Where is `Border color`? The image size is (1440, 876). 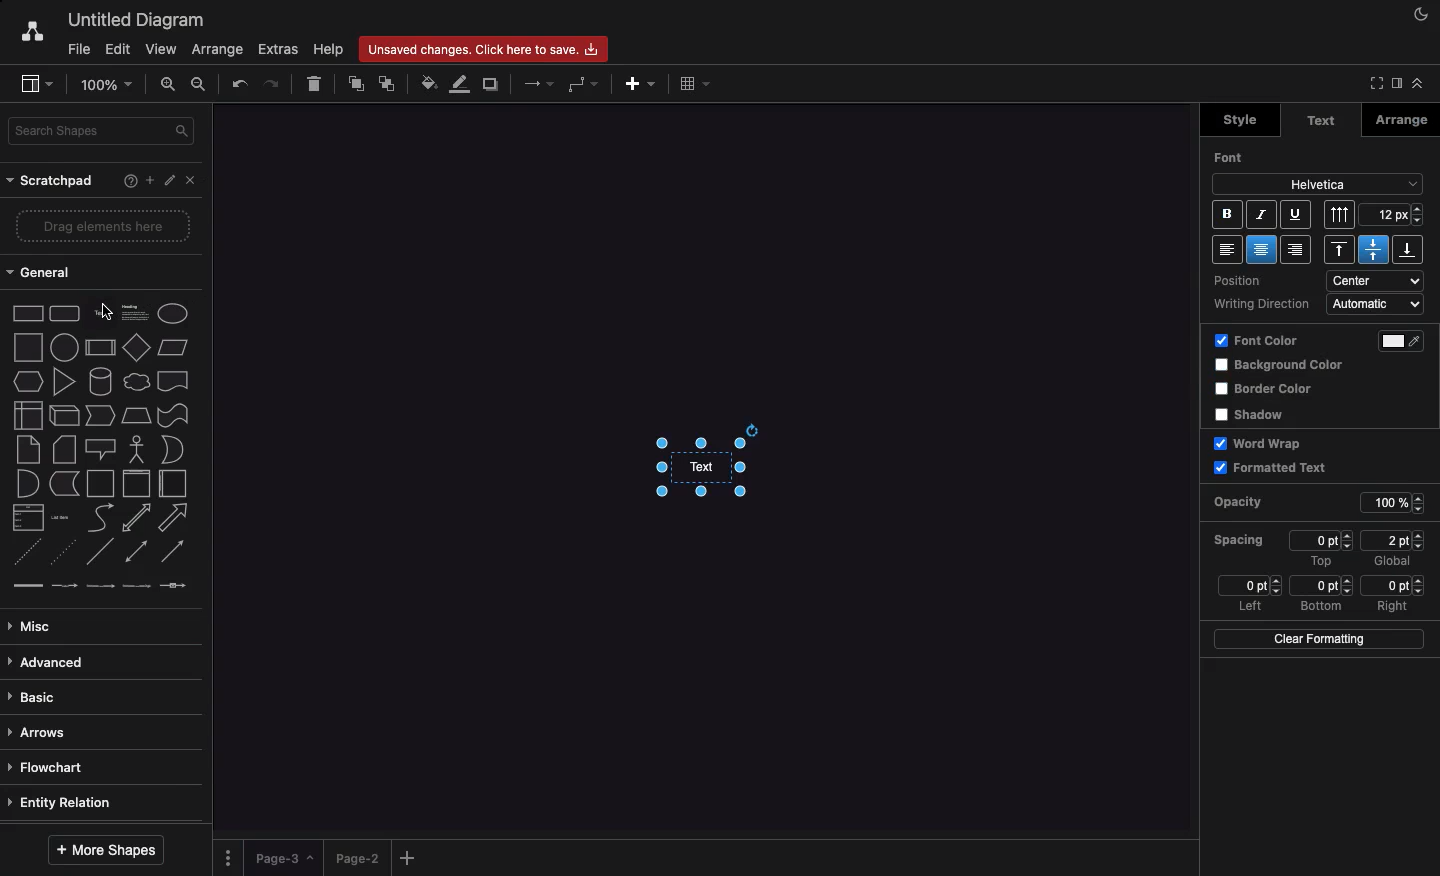
Border color is located at coordinates (1267, 390).